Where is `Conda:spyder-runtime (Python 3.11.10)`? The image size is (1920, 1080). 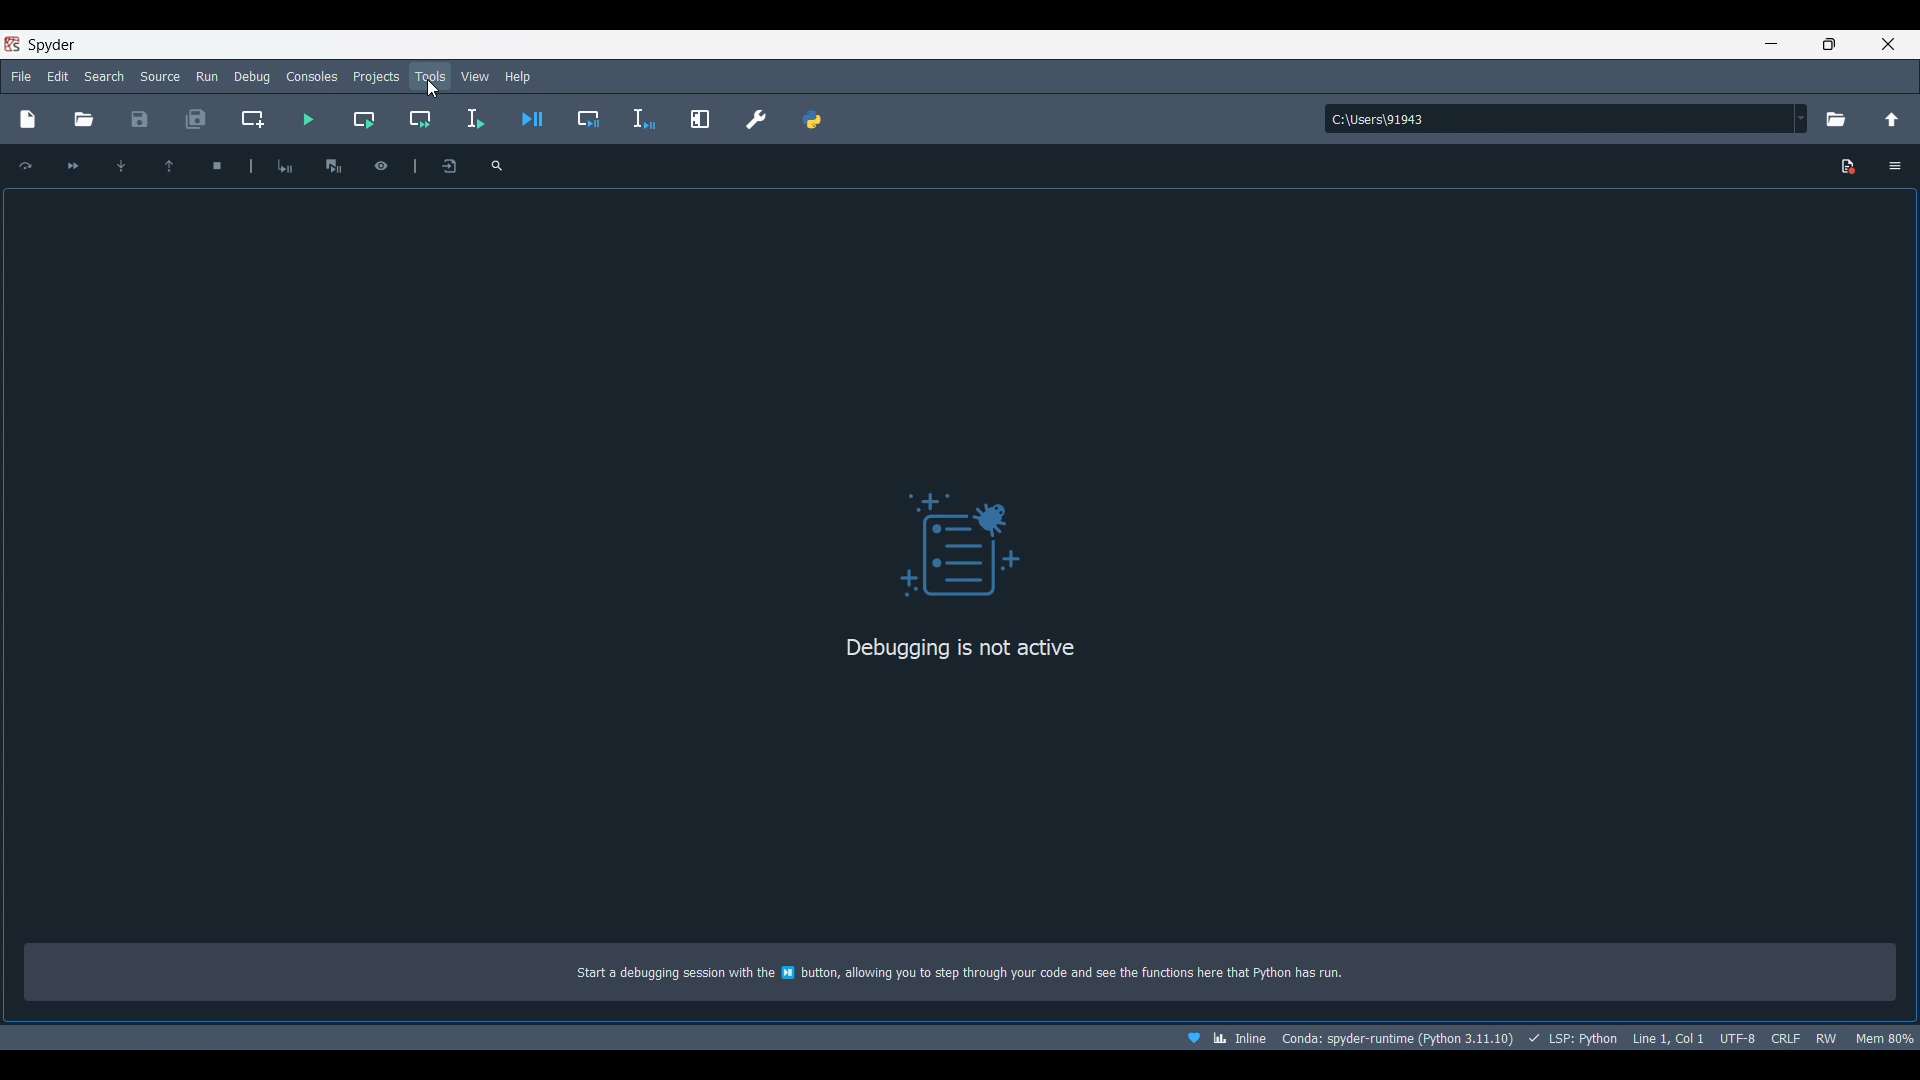 Conda:spyder-runtime (Python 3.11.10) is located at coordinates (1397, 1039).